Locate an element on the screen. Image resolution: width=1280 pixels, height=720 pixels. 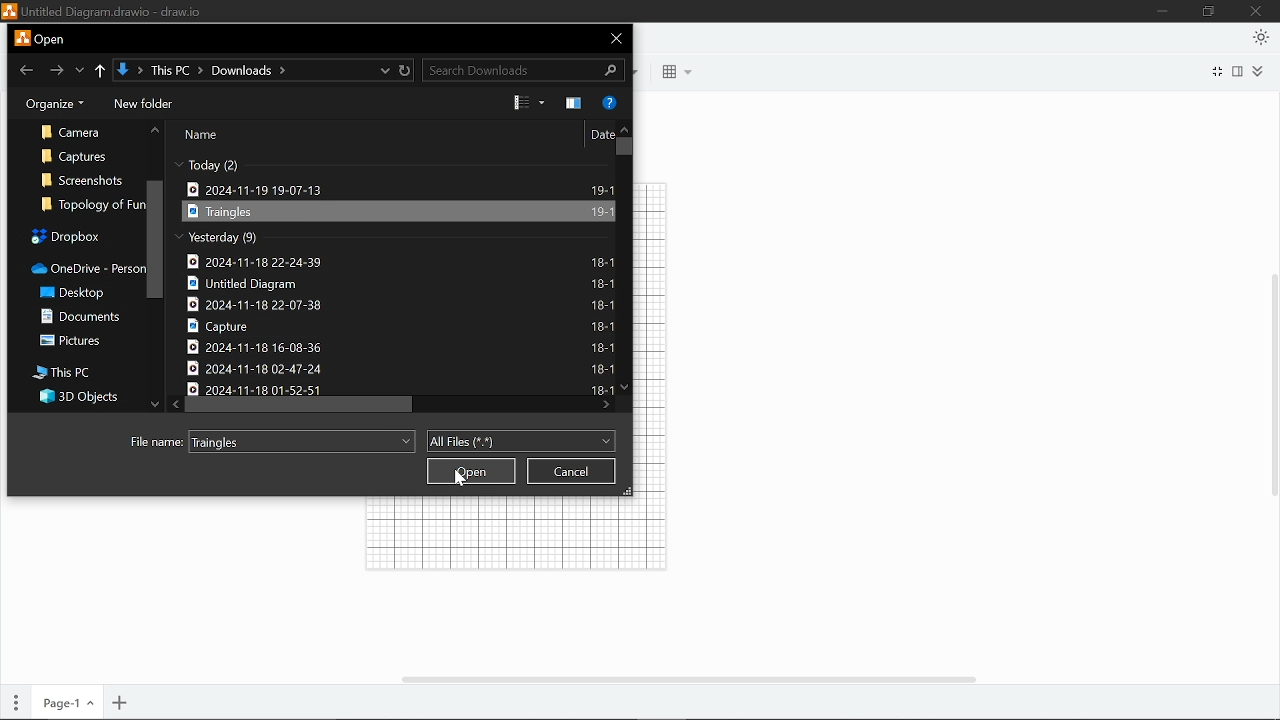
2024-11-18 22-24-39.     18-1 is located at coordinates (399, 263).